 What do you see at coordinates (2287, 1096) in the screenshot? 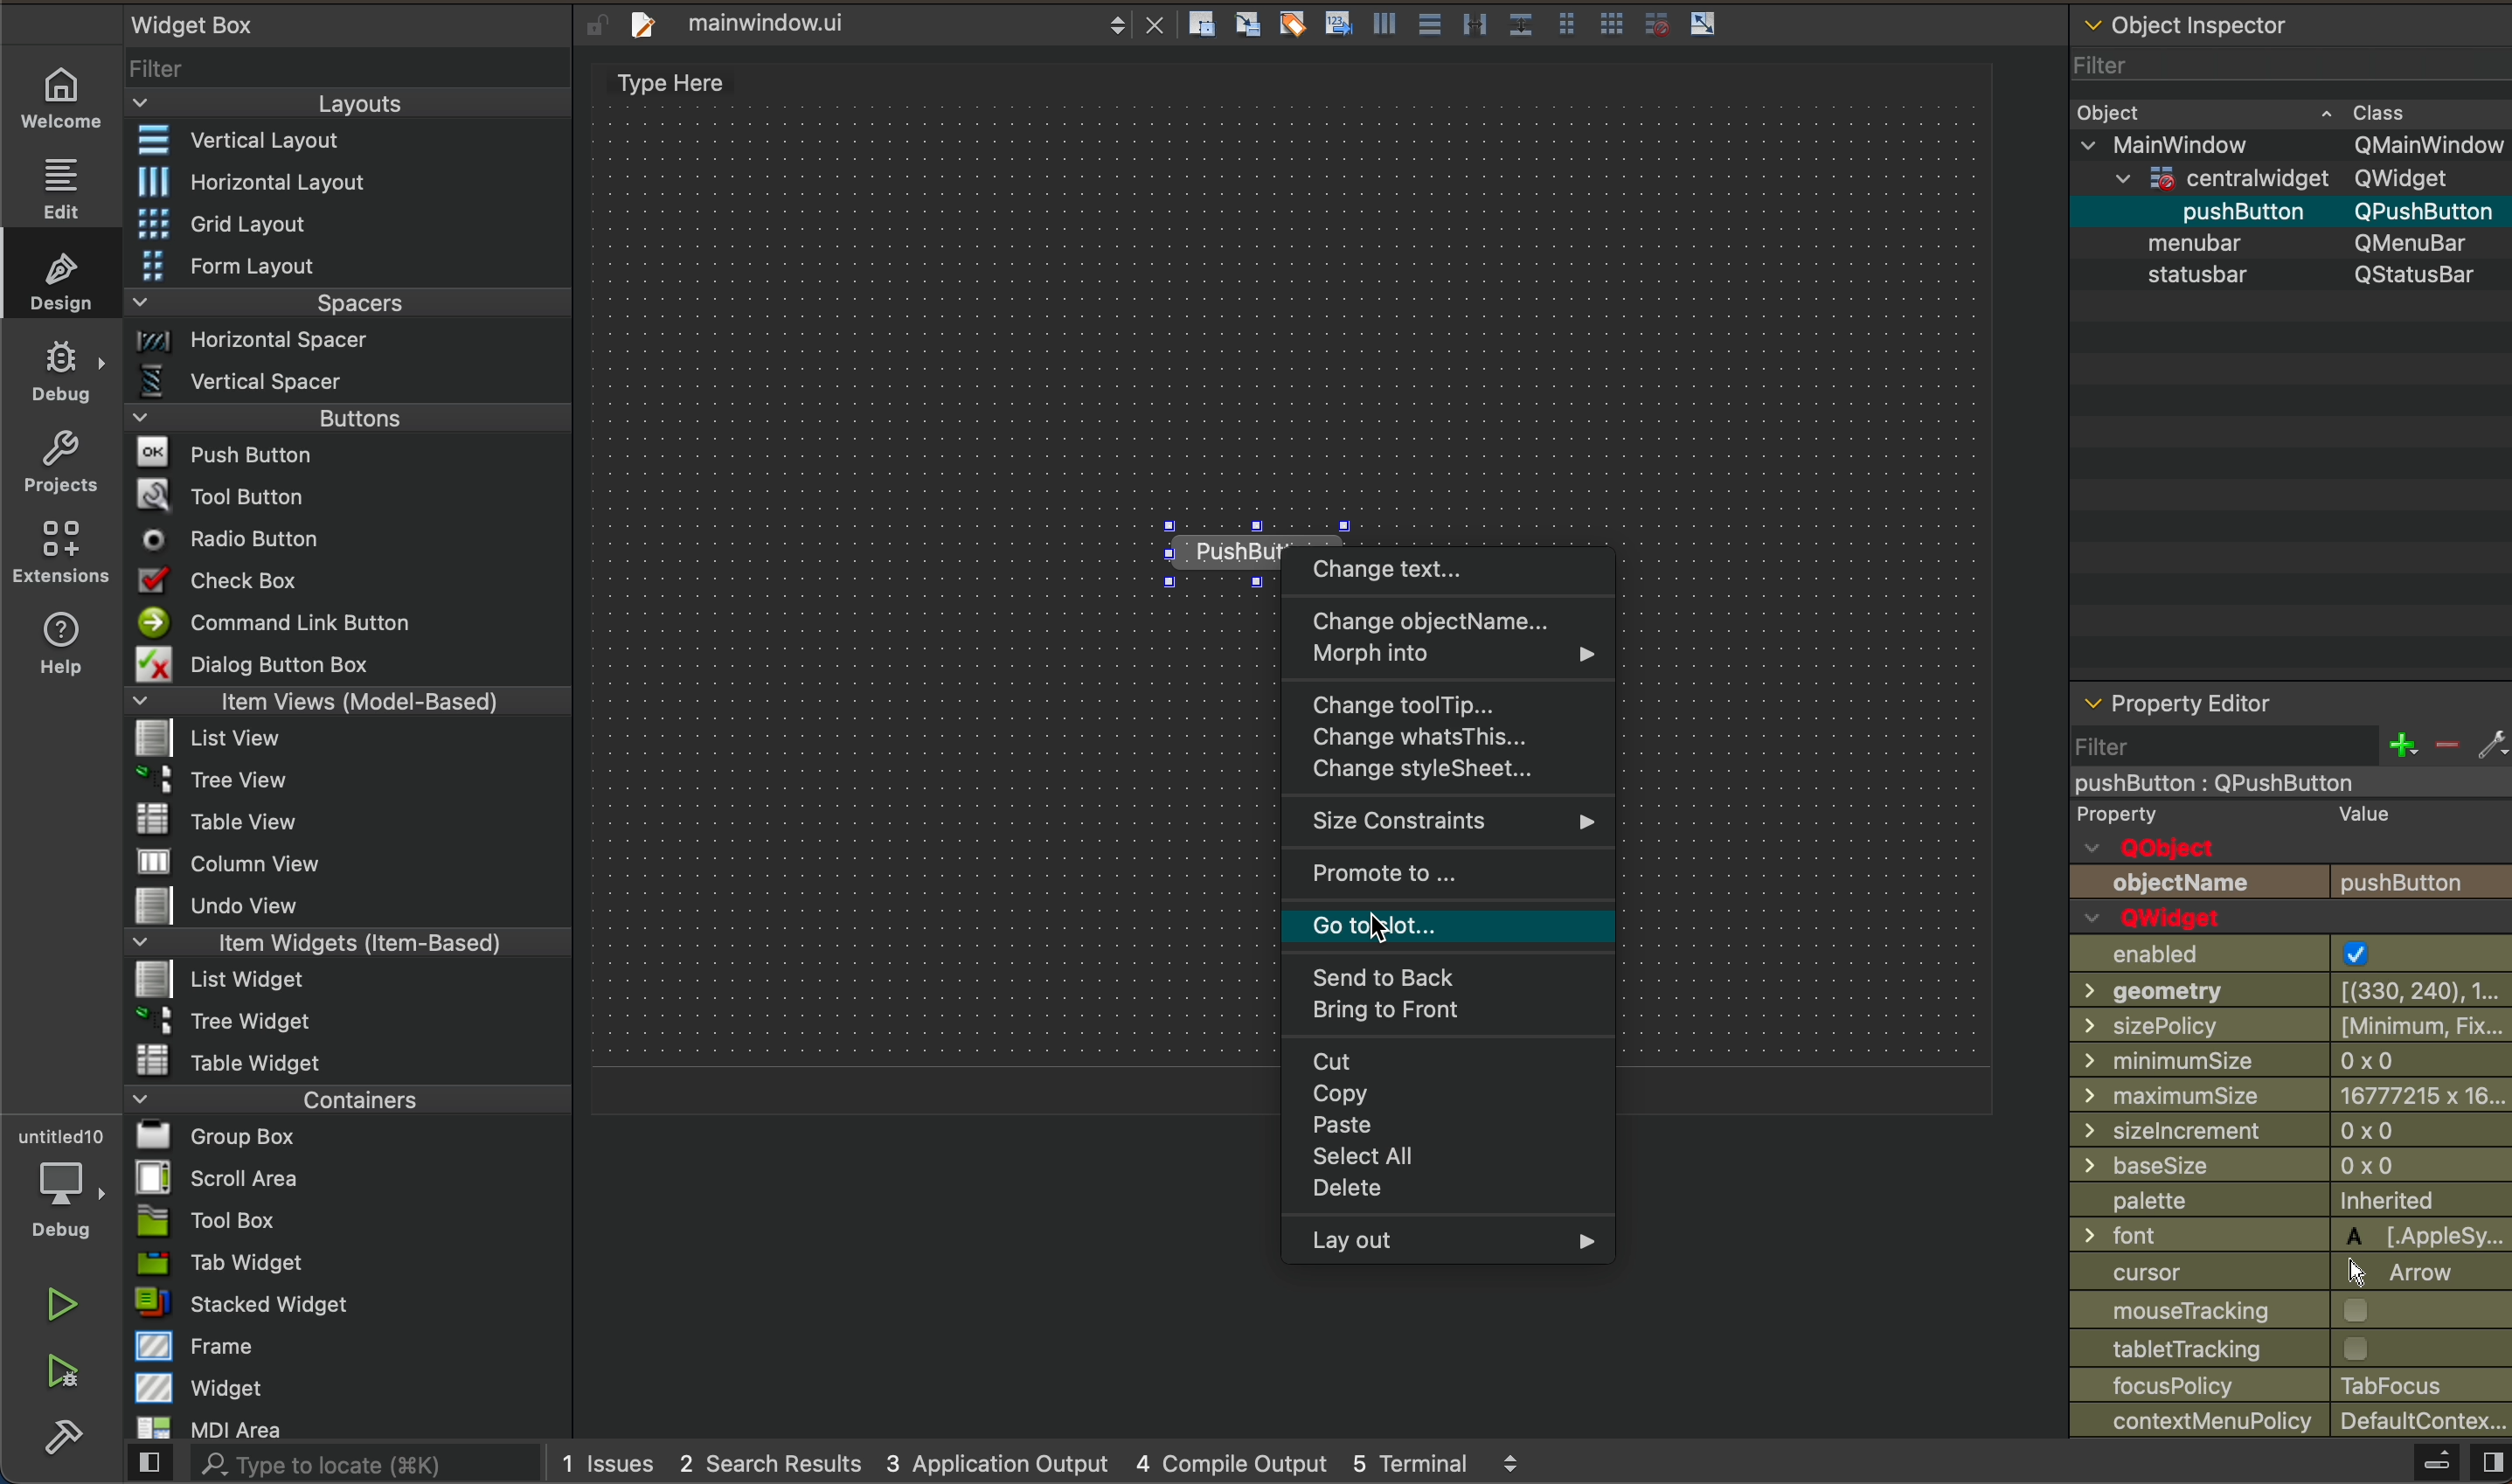
I see `` at bounding box center [2287, 1096].